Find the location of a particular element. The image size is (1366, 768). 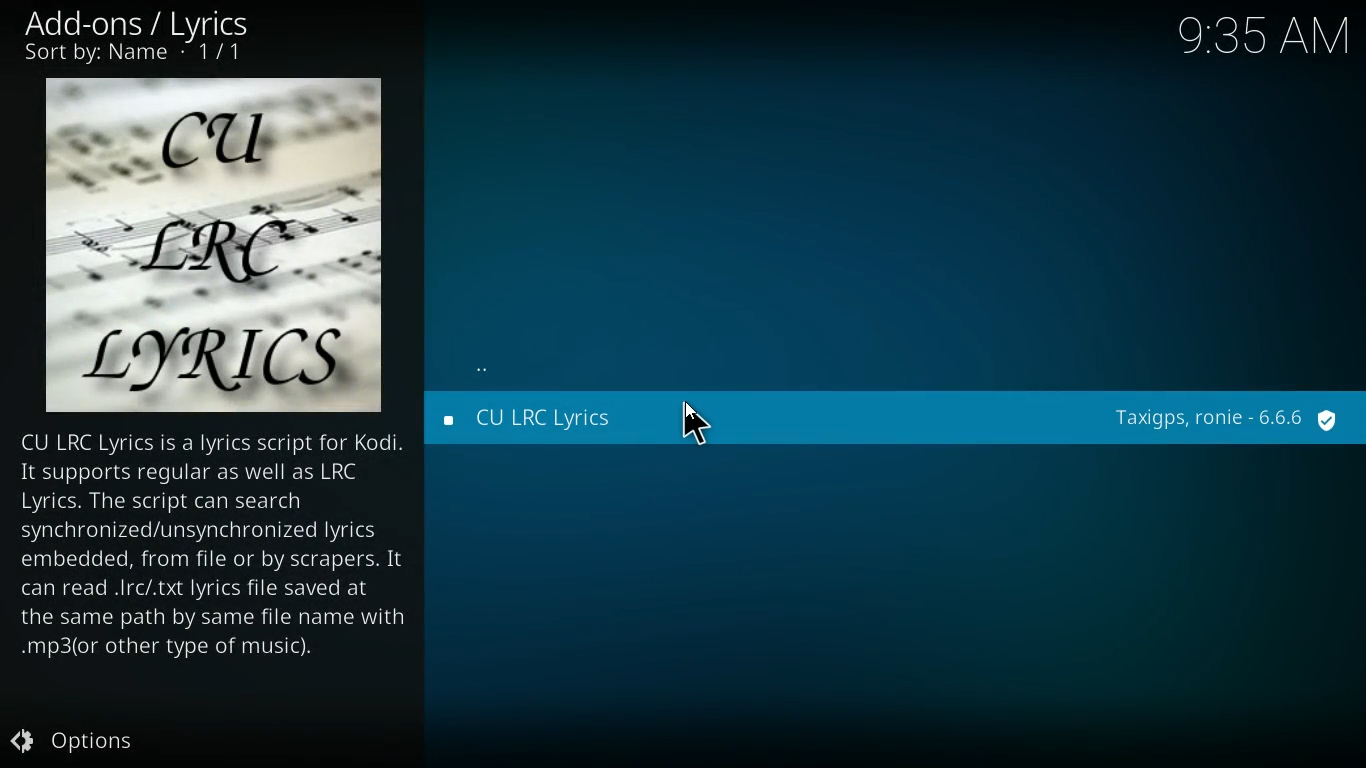

Cursor is located at coordinates (698, 426).